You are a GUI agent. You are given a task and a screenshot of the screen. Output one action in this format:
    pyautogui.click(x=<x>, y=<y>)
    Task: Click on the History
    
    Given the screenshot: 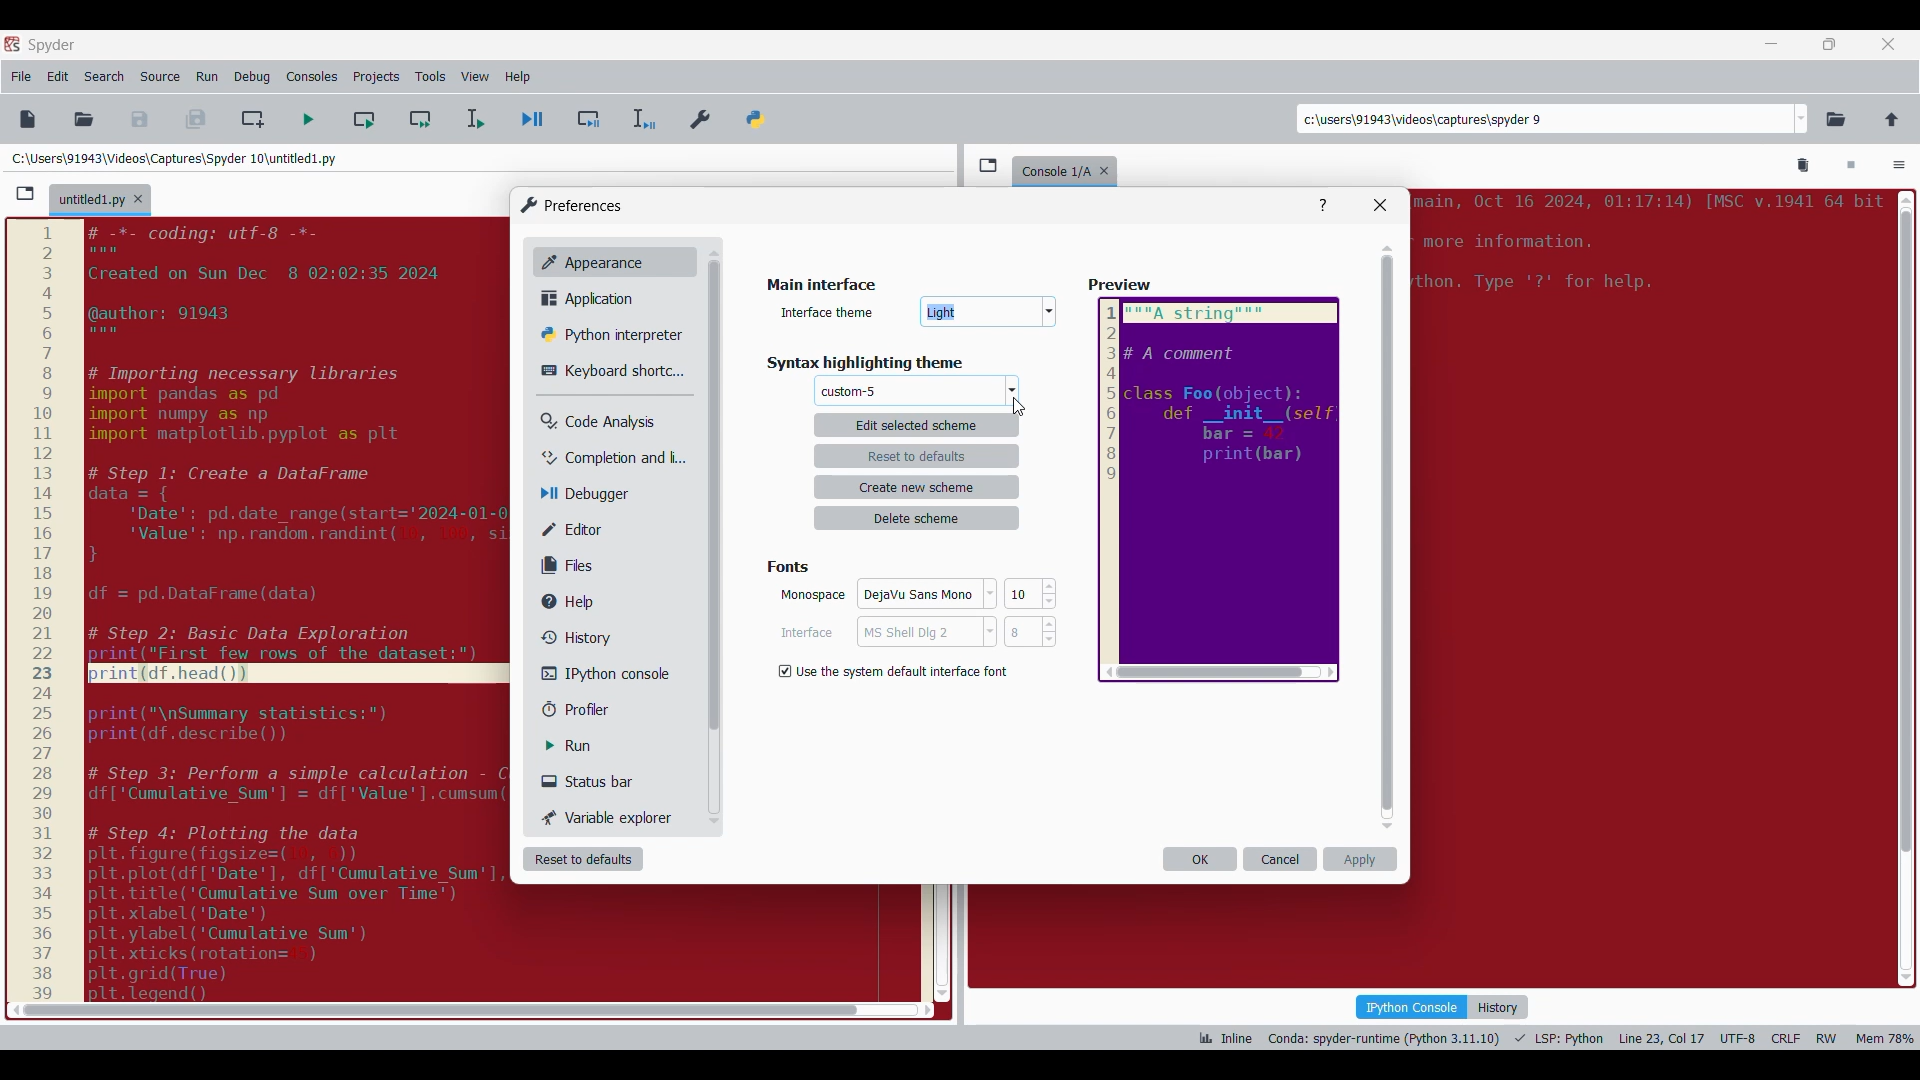 What is the action you would take?
    pyautogui.click(x=1498, y=1007)
    